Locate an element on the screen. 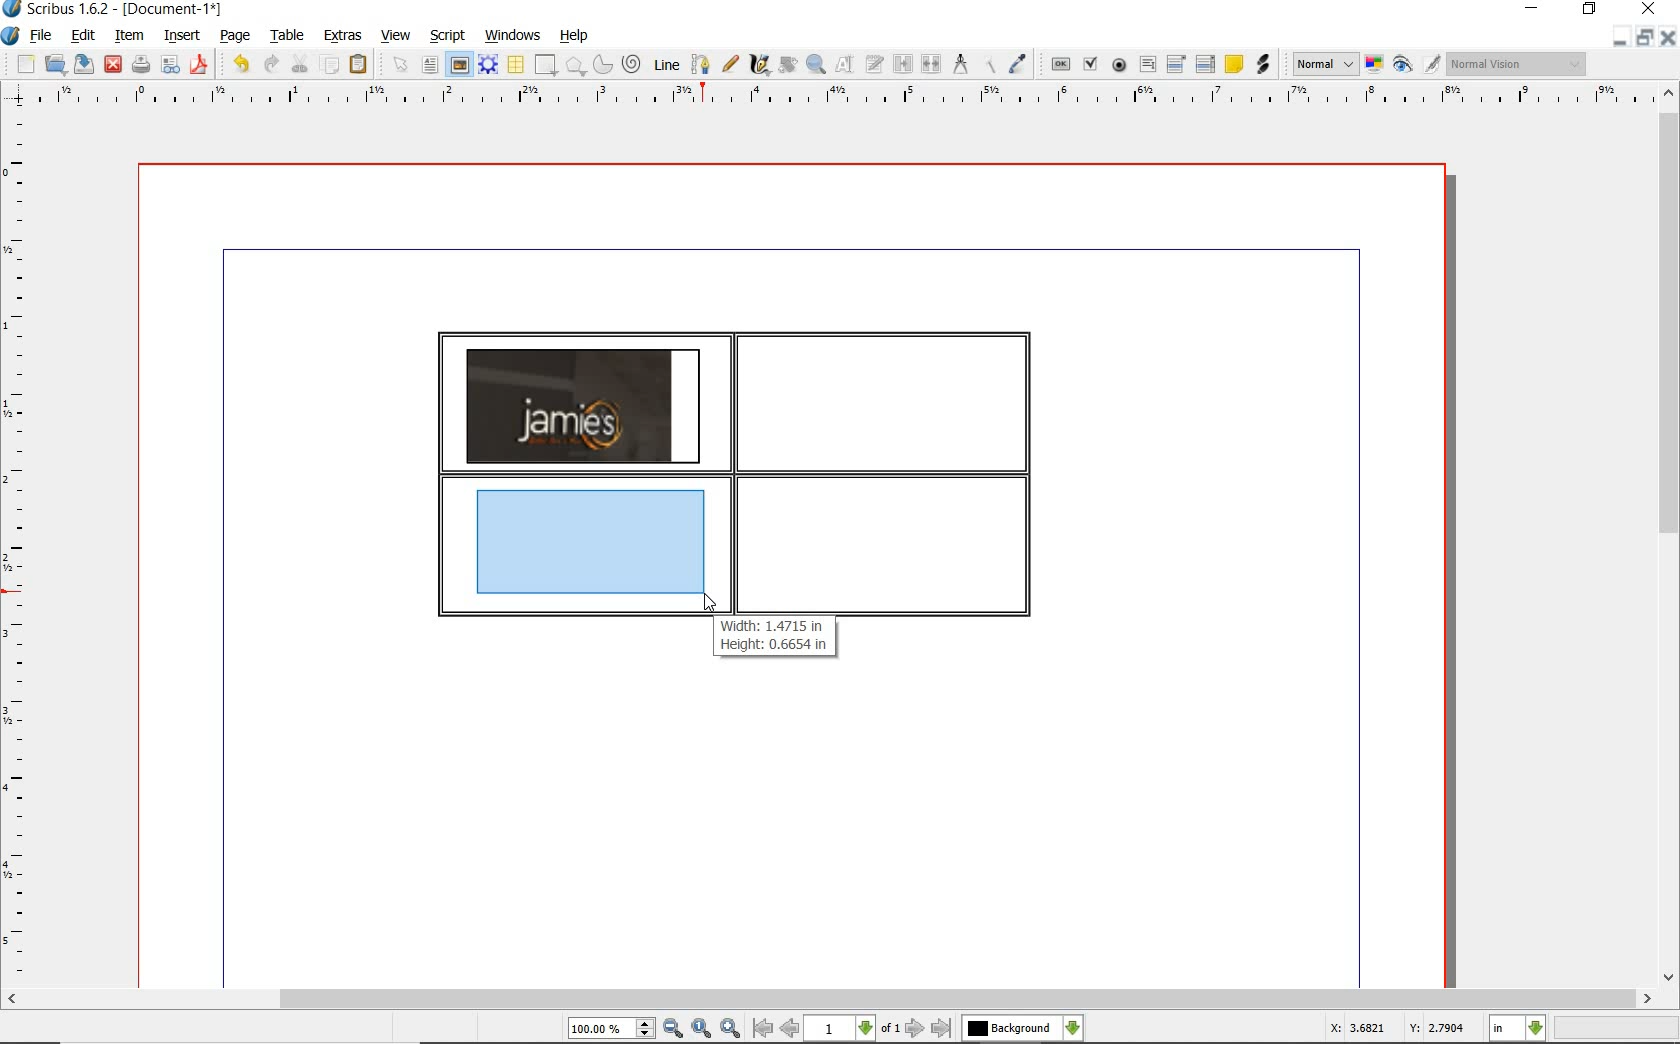 The height and width of the screenshot is (1044, 1680). select is located at coordinates (404, 69).